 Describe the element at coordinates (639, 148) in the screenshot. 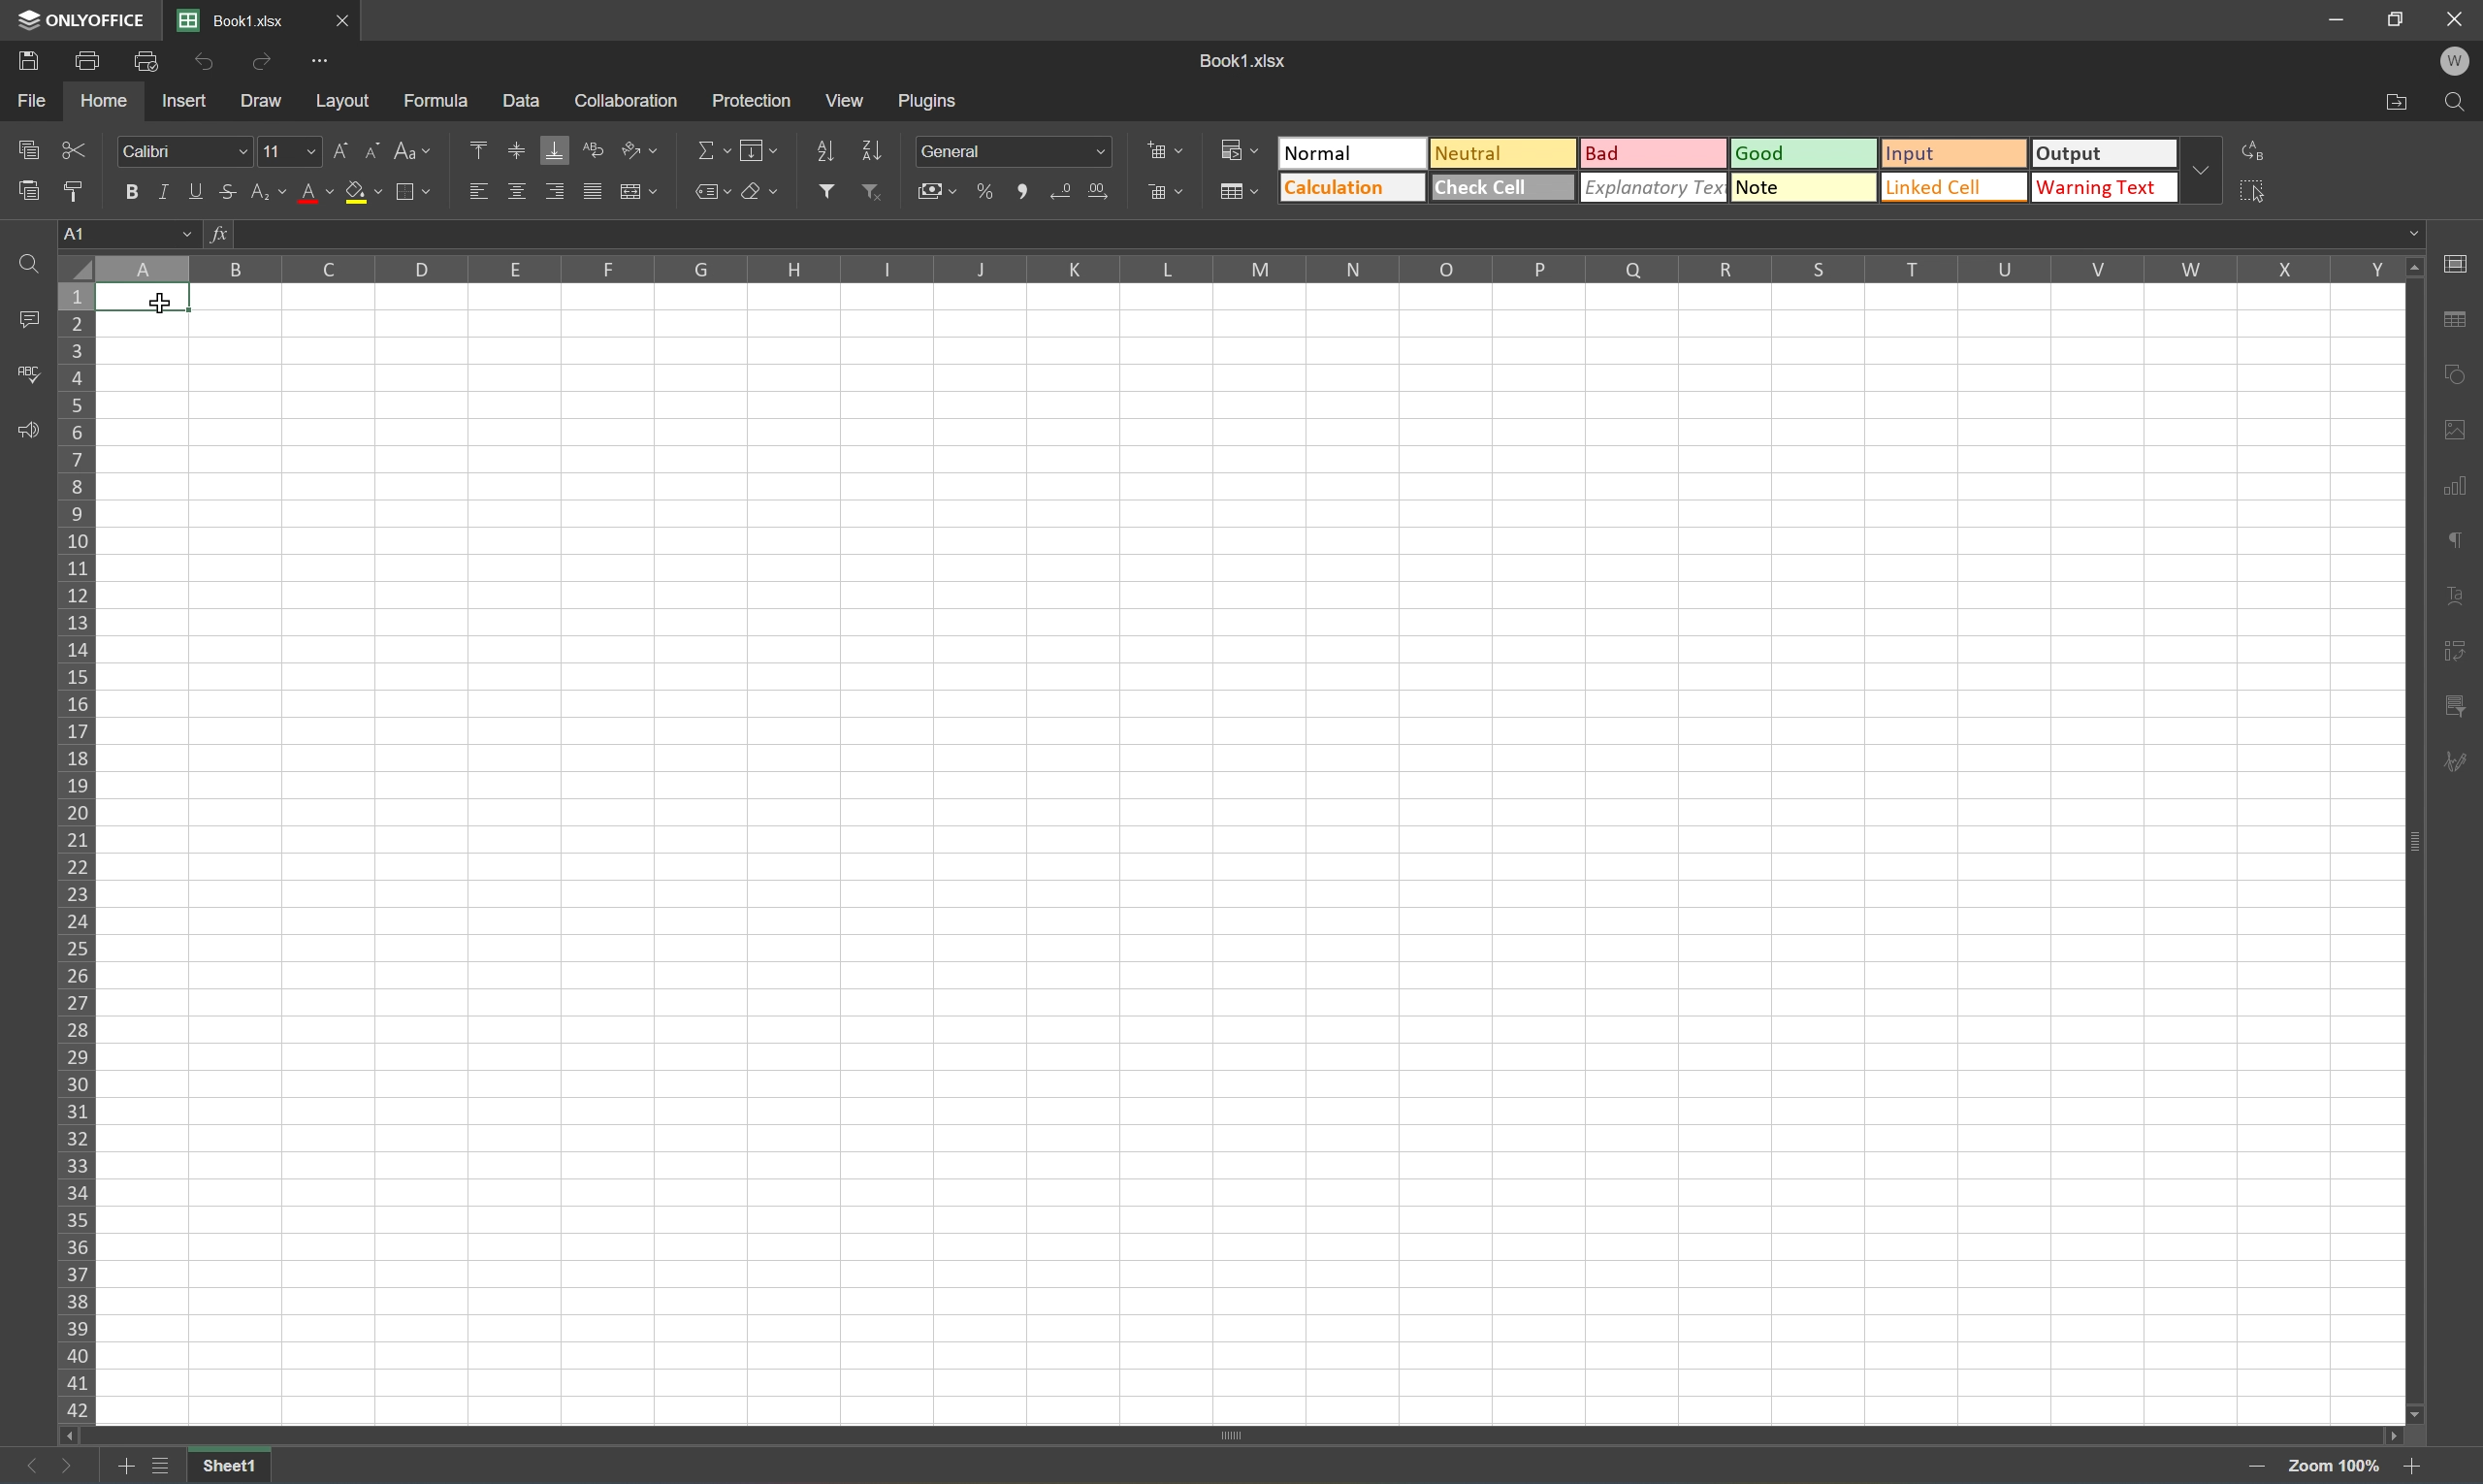

I see `Orientation` at that location.